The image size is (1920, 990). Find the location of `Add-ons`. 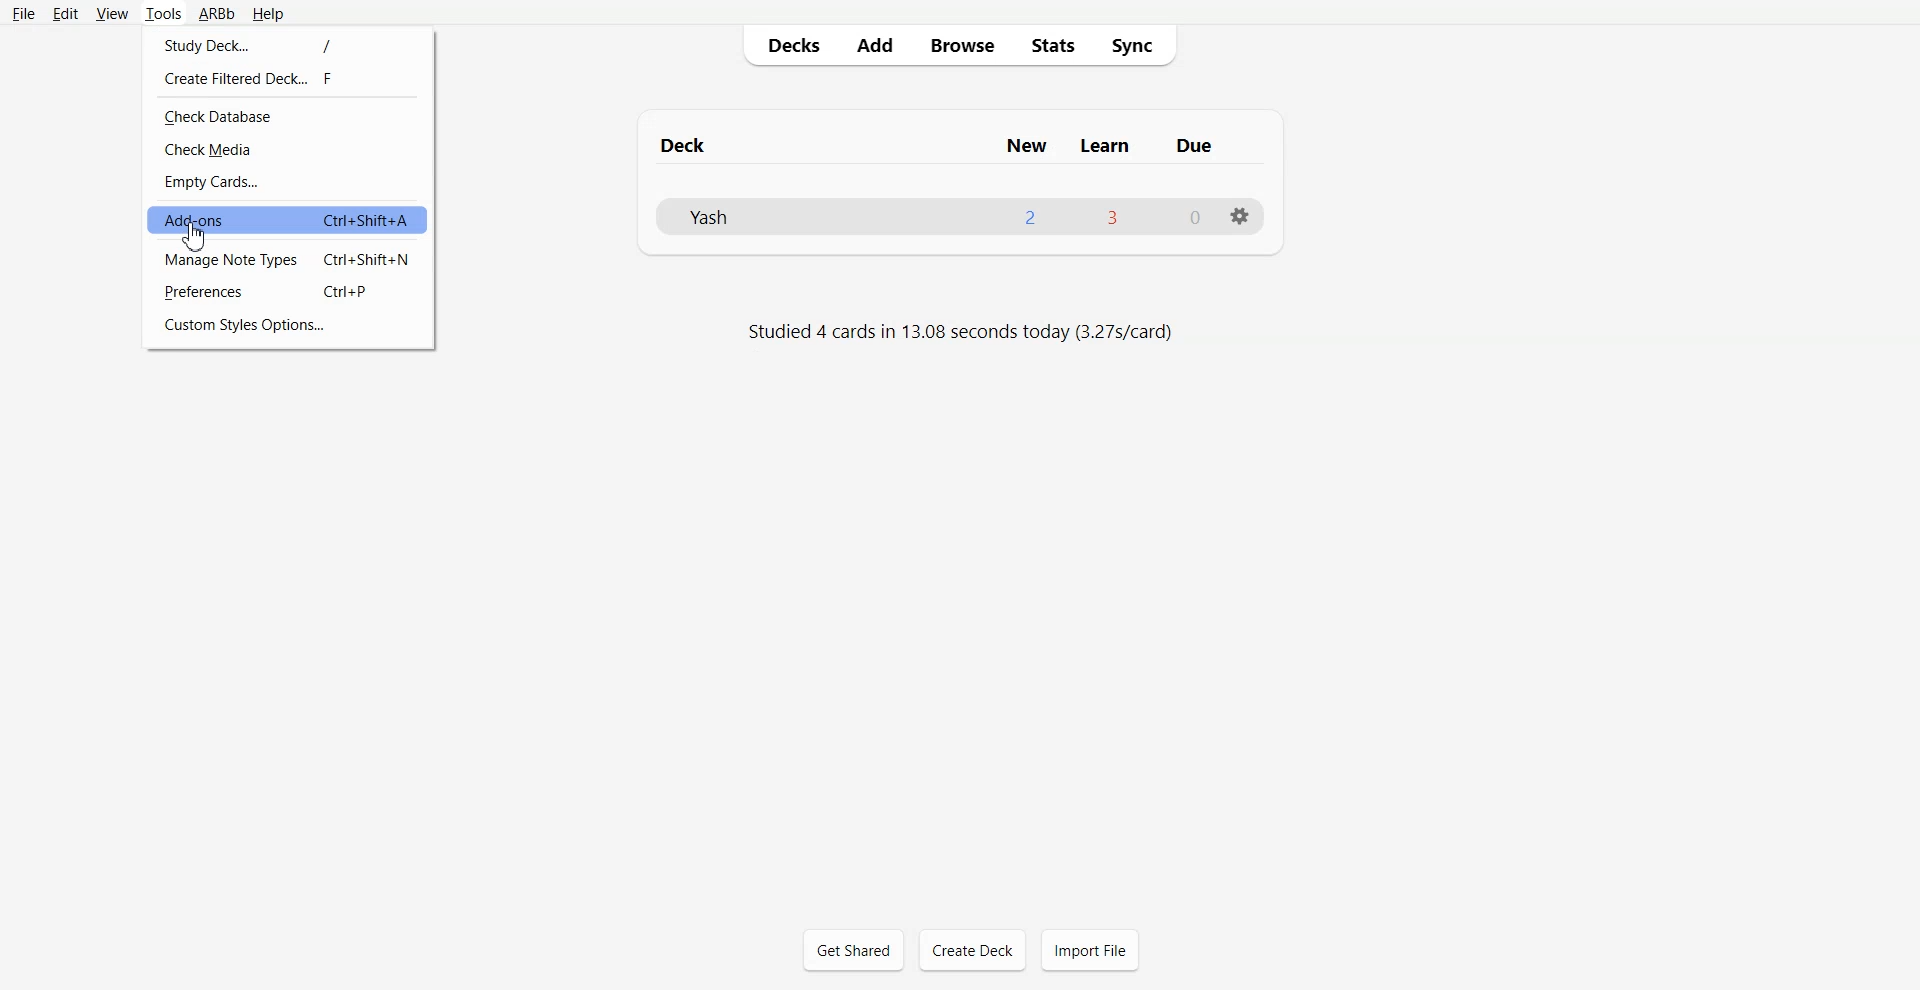

Add-ons is located at coordinates (287, 220).